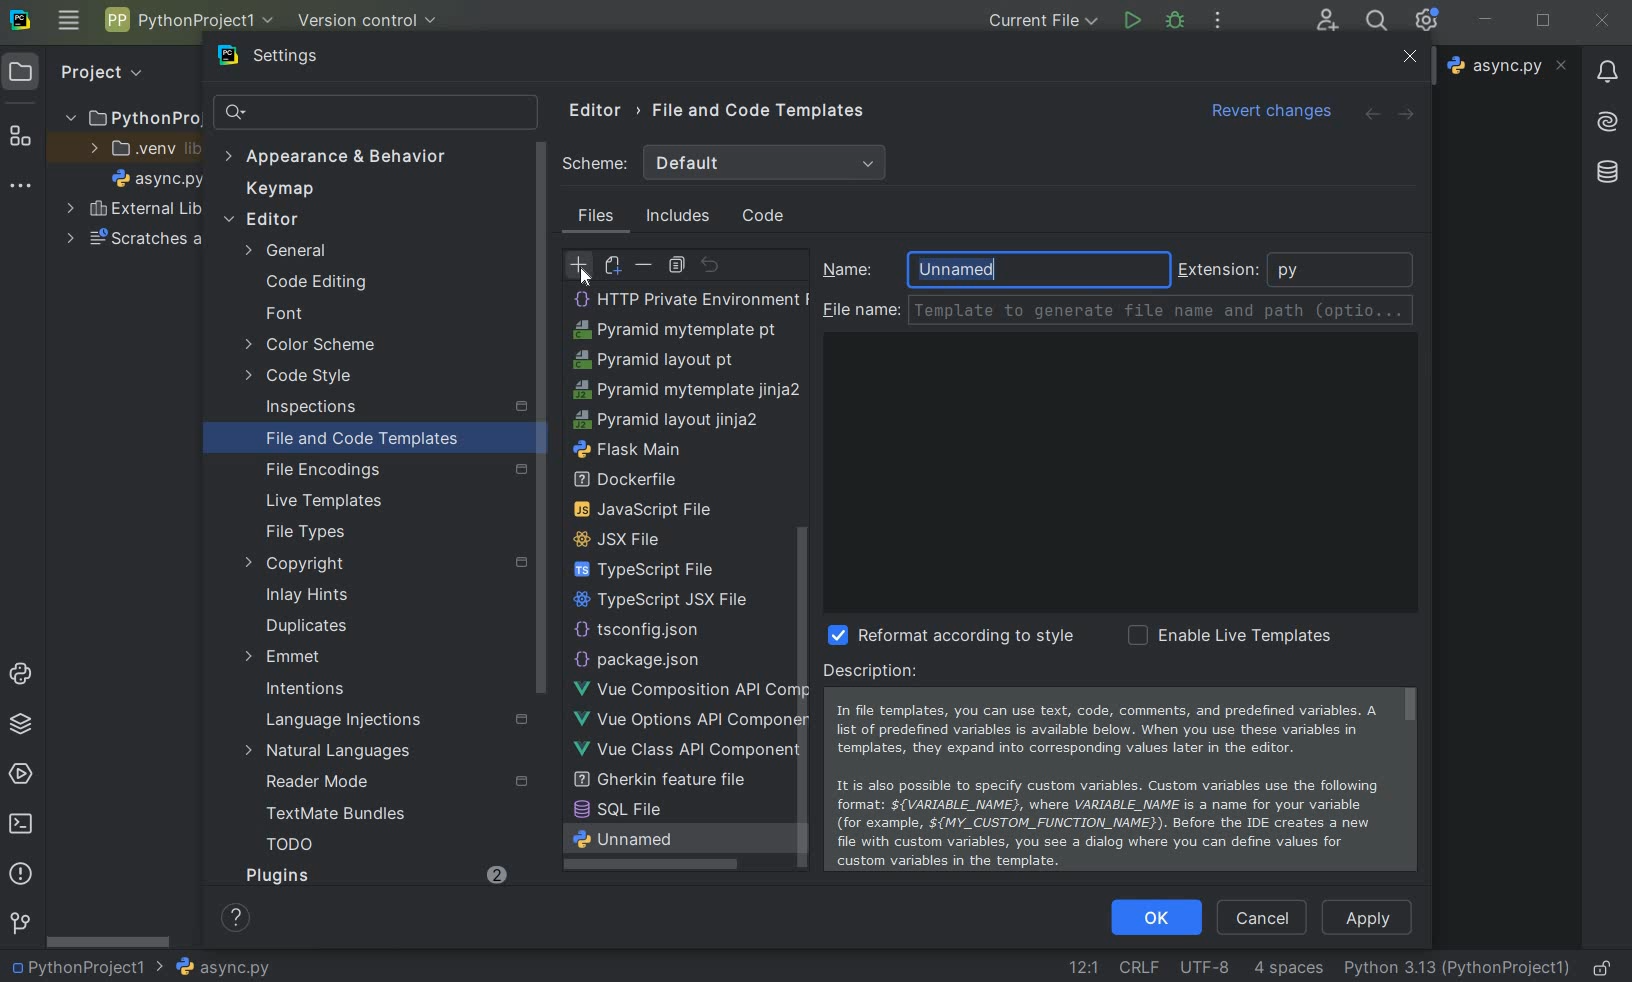 This screenshot has width=1632, height=982. I want to click on pyramid layout pt, so click(654, 779).